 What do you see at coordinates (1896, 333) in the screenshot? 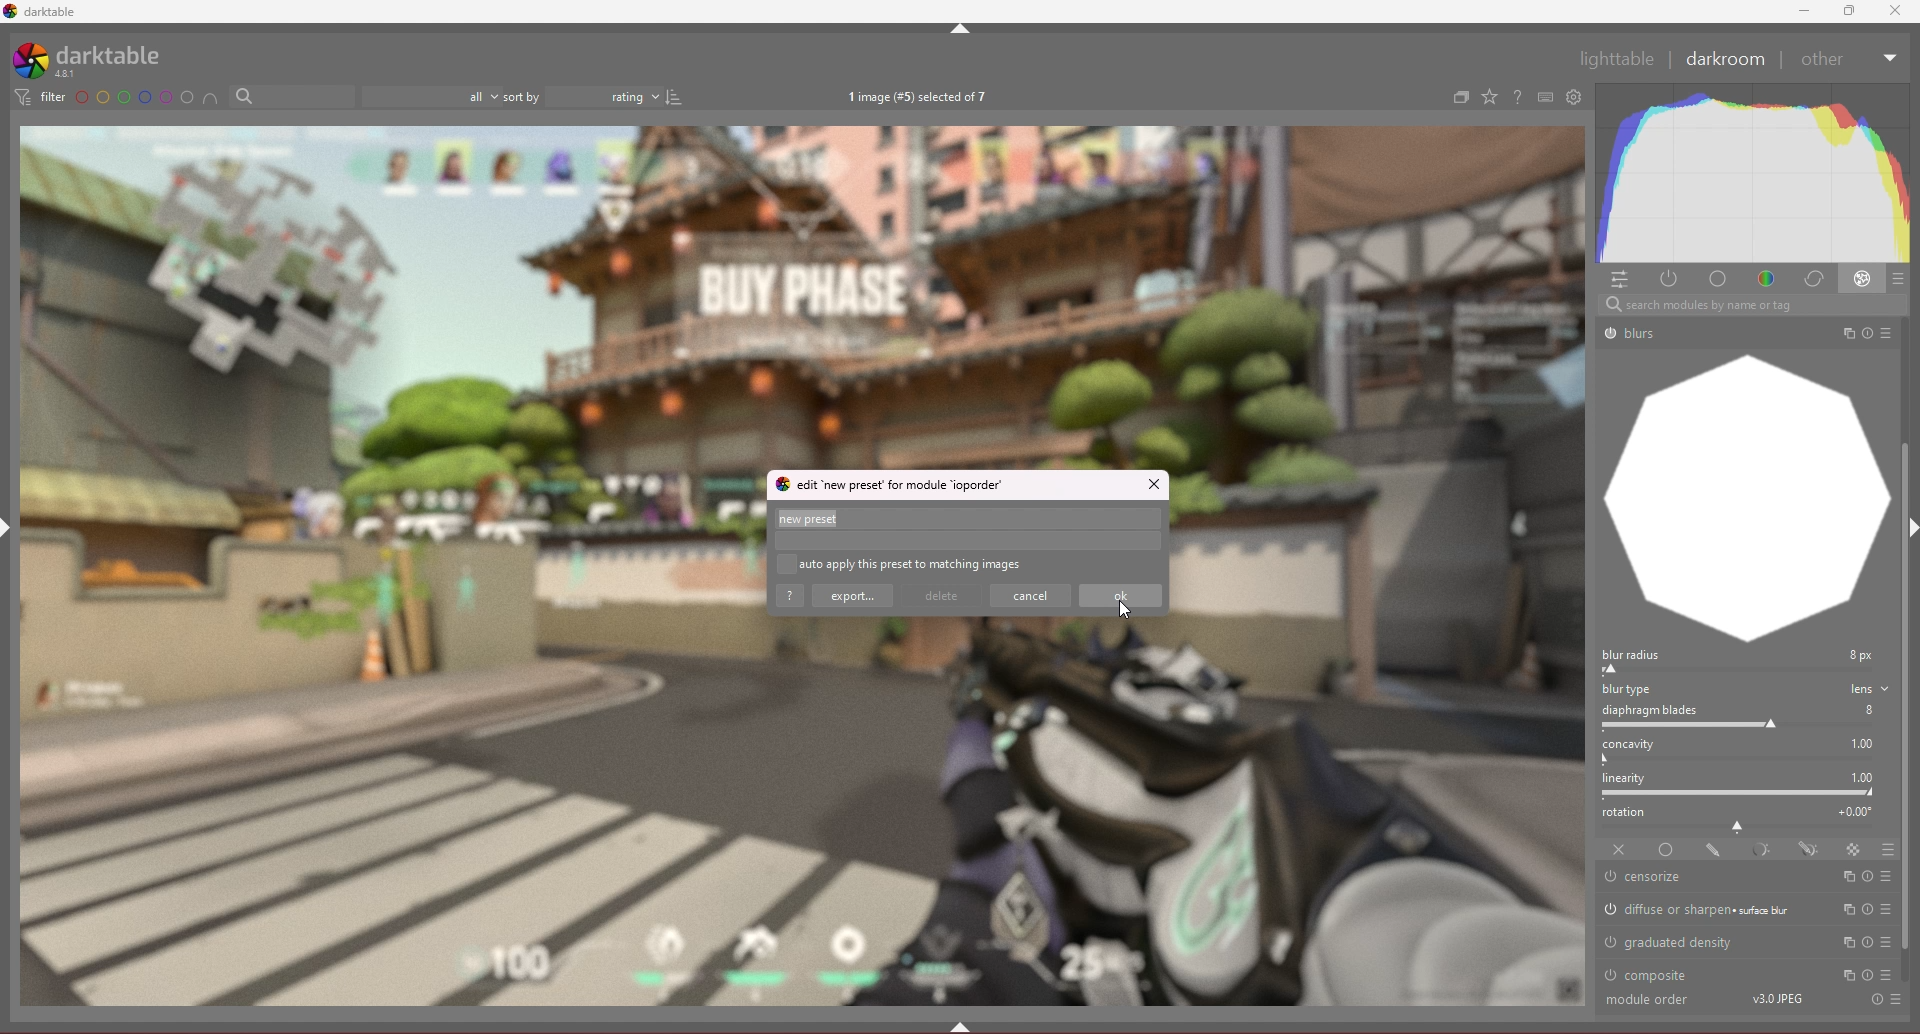
I see `` at bounding box center [1896, 333].